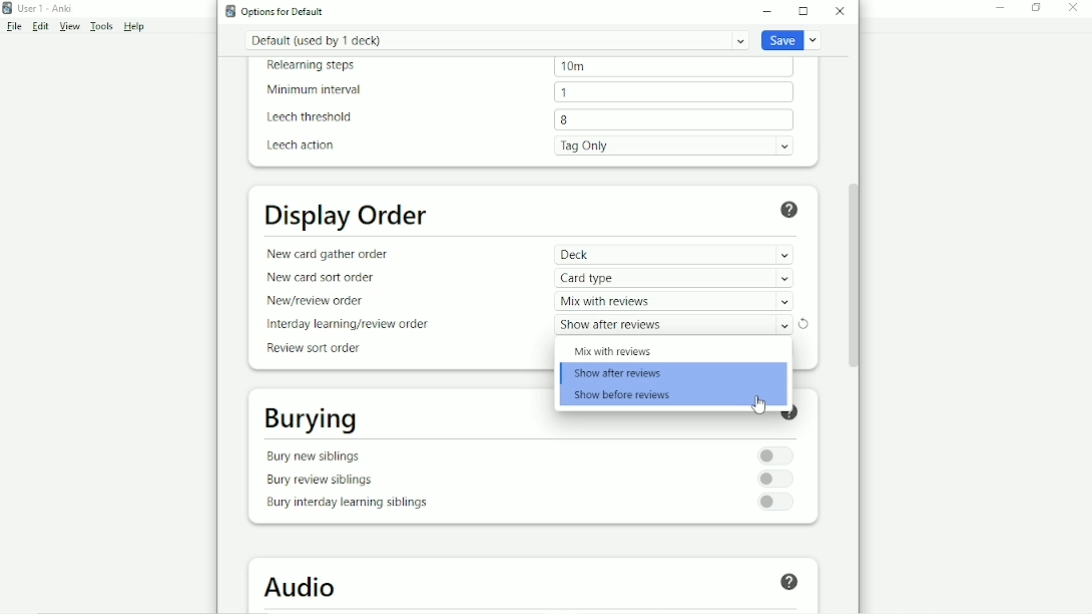 This screenshot has height=614, width=1092. What do you see at coordinates (790, 416) in the screenshot?
I see `Help` at bounding box center [790, 416].